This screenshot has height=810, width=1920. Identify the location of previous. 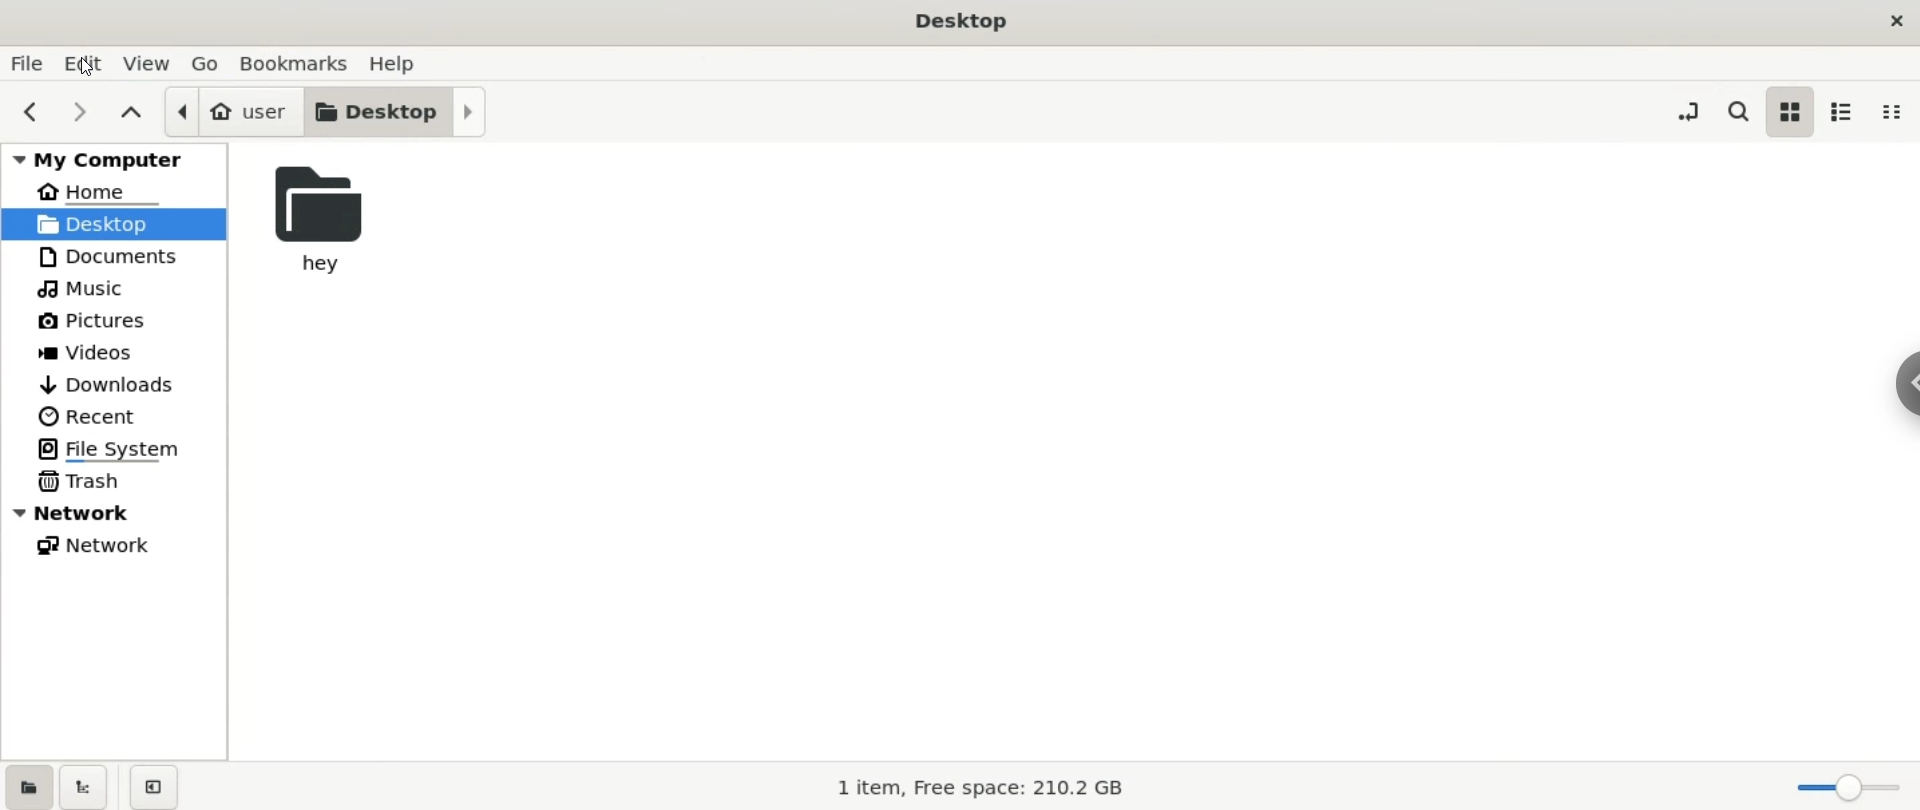
(28, 112).